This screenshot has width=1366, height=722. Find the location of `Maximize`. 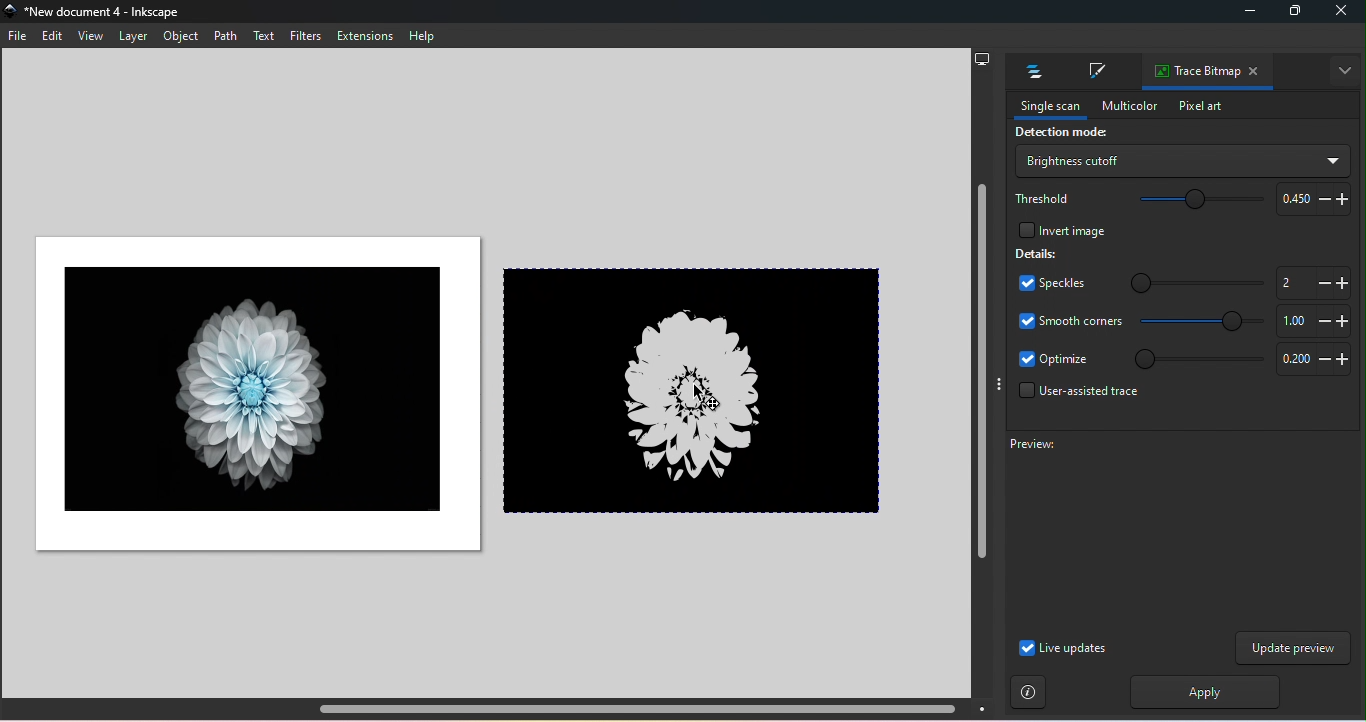

Maximize is located at coordinates (1292, 14).